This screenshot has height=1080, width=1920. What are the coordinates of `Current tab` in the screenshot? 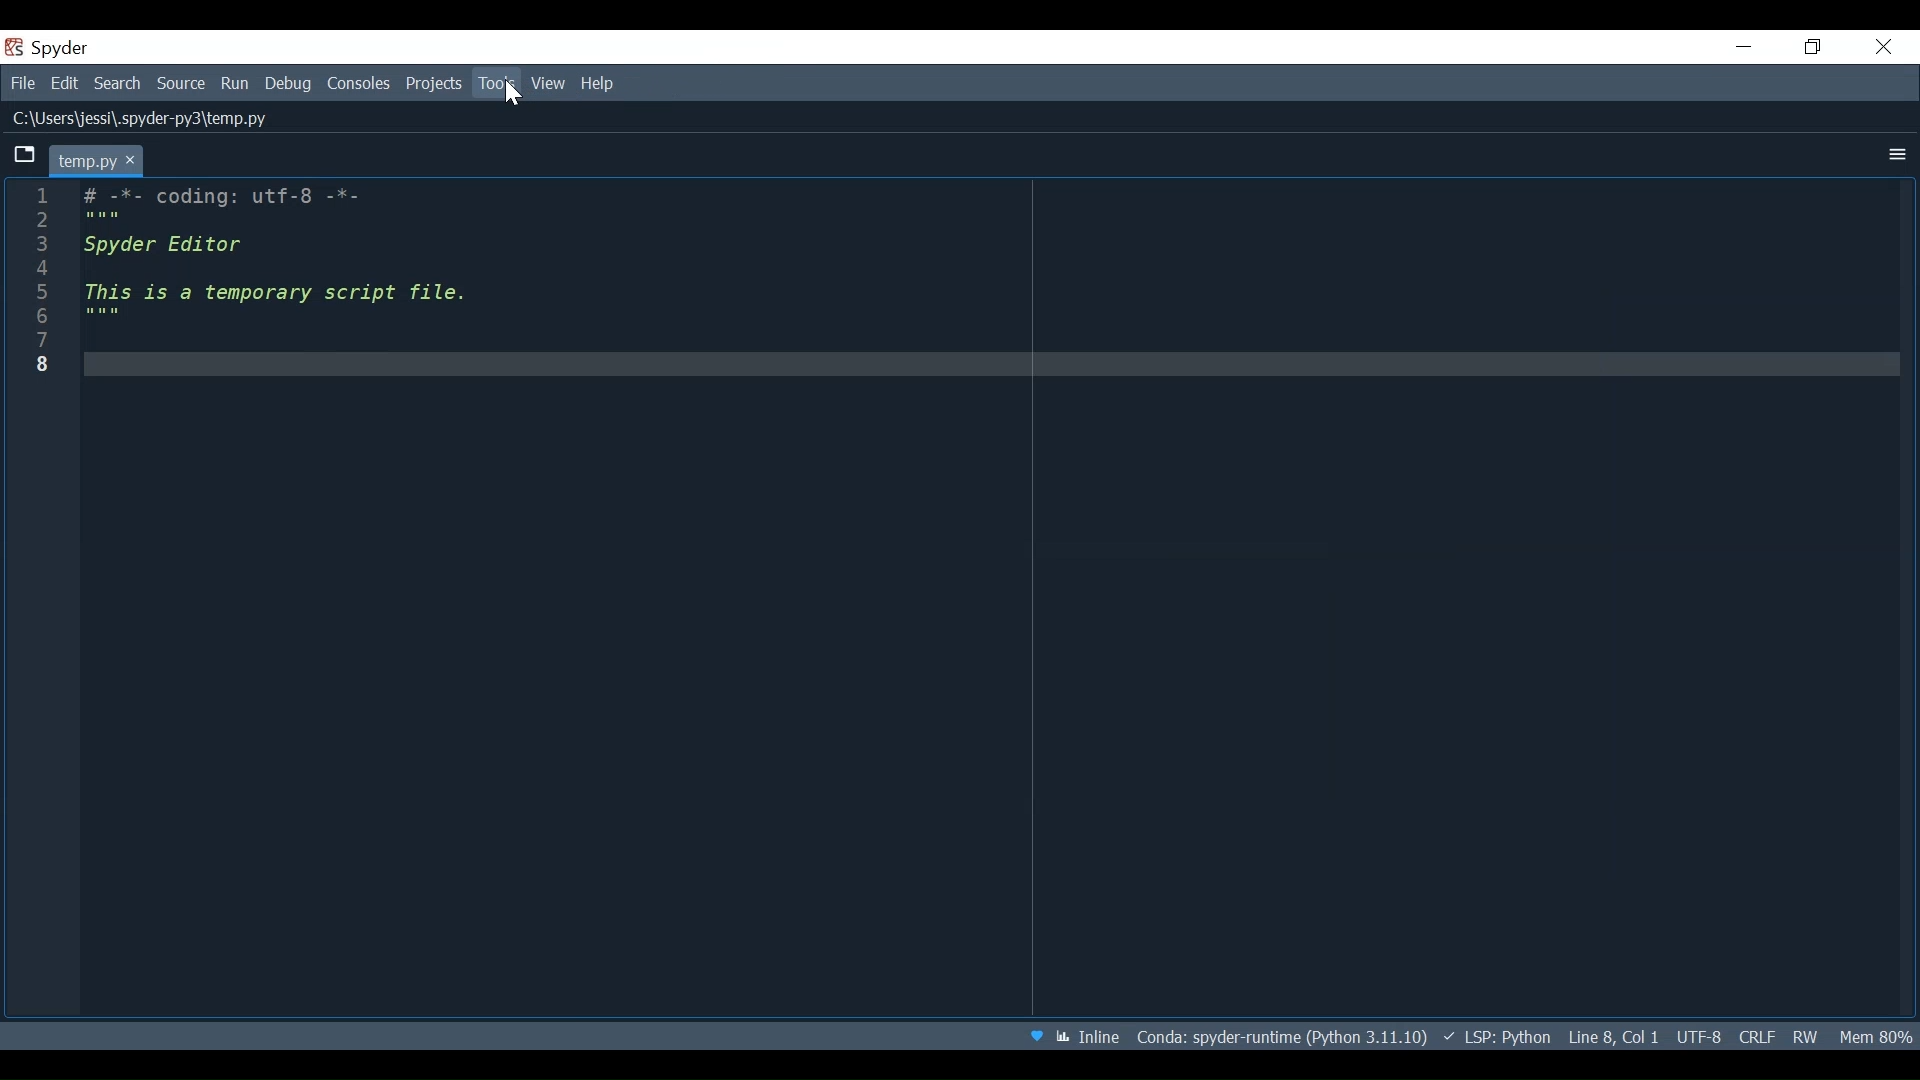 It's located at (97, 160).